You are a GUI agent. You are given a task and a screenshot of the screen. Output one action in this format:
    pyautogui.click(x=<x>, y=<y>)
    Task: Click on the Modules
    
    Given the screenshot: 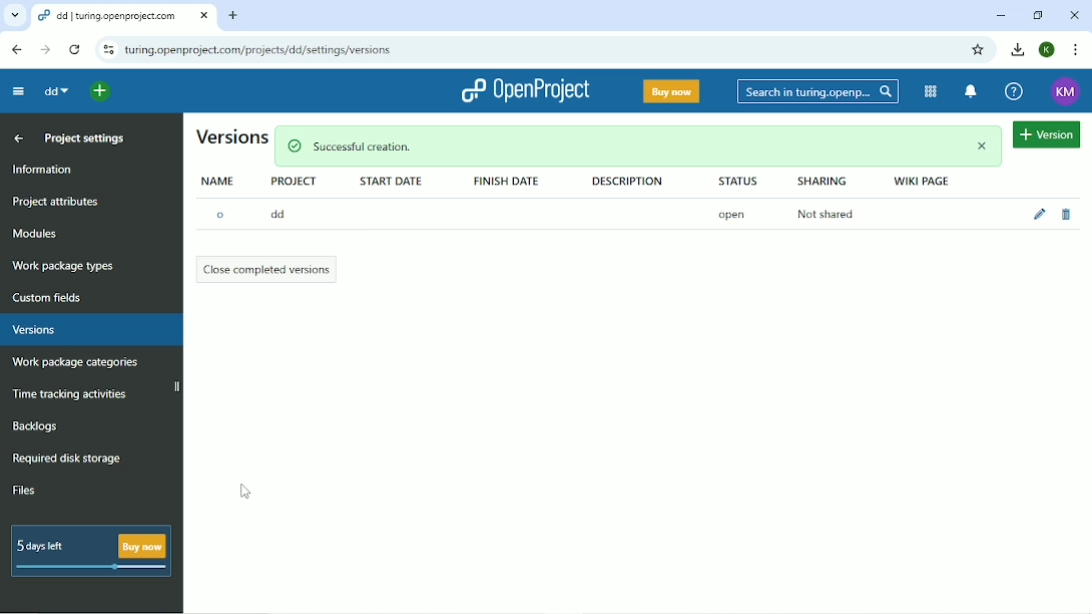 What is the action you would take?
    pyautogui.click(x=36, y=233)
    